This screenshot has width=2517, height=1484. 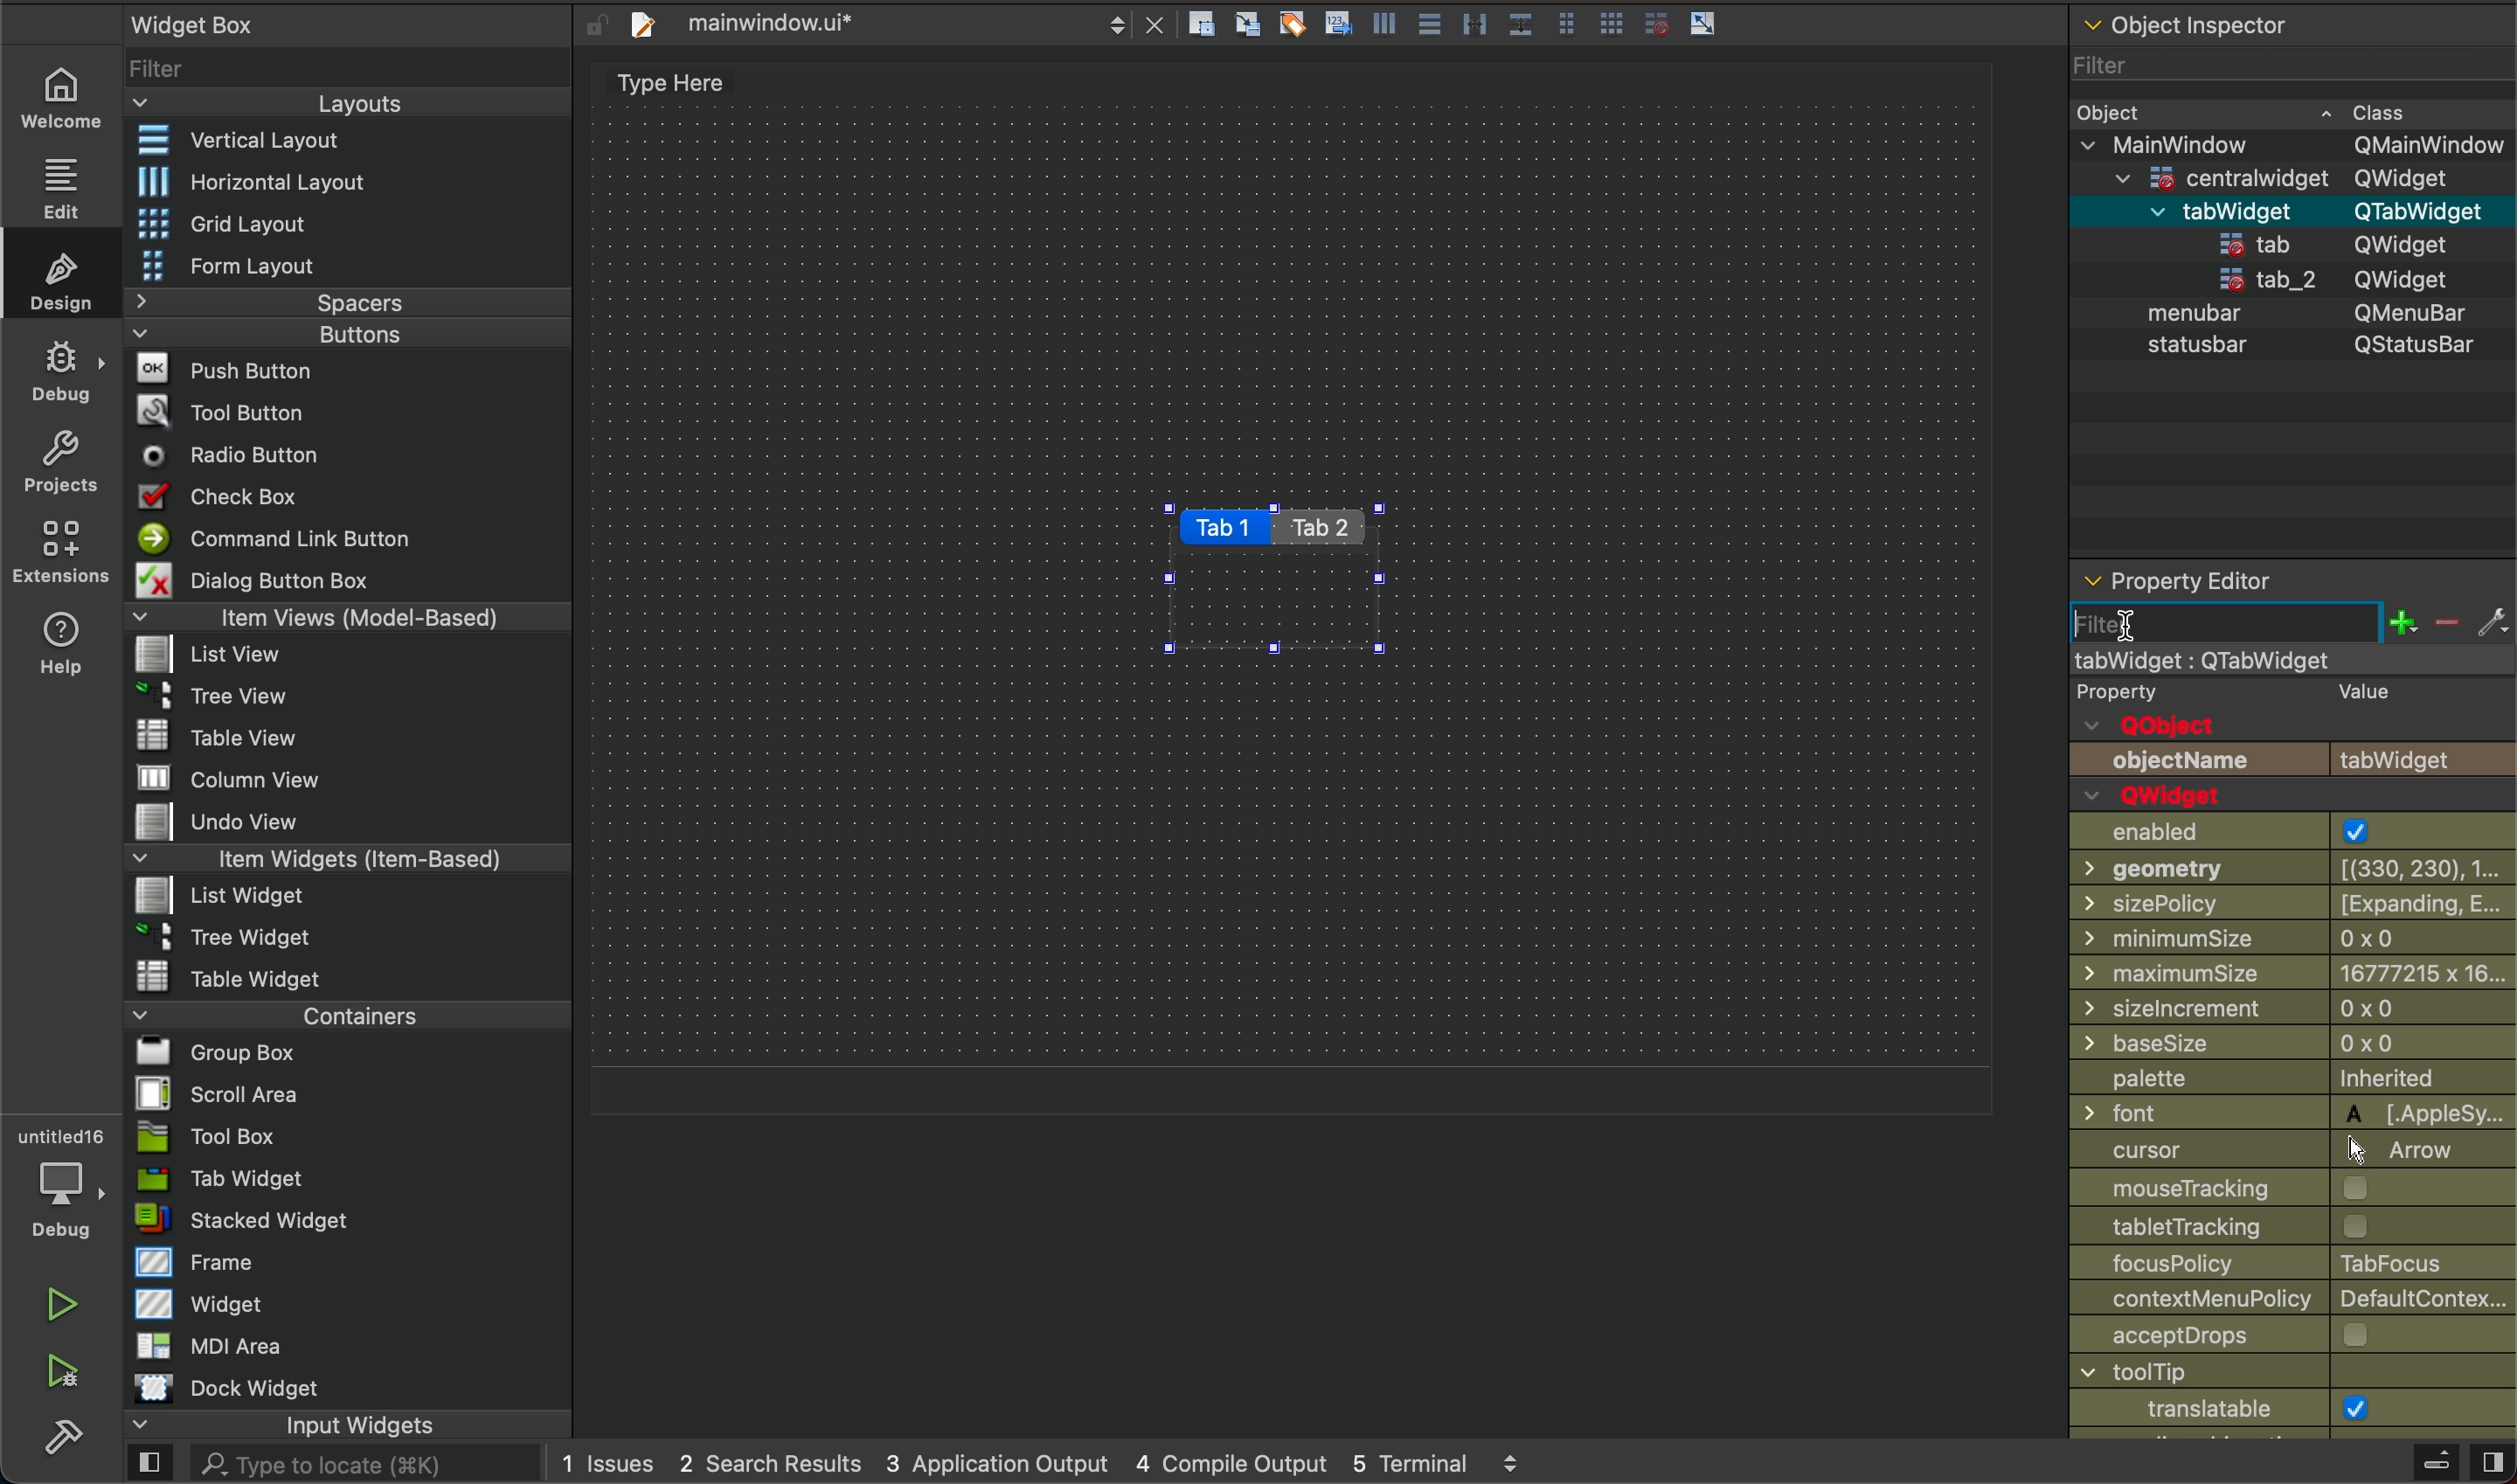 I want to click on size increment, so click(x=2292, y=1009).